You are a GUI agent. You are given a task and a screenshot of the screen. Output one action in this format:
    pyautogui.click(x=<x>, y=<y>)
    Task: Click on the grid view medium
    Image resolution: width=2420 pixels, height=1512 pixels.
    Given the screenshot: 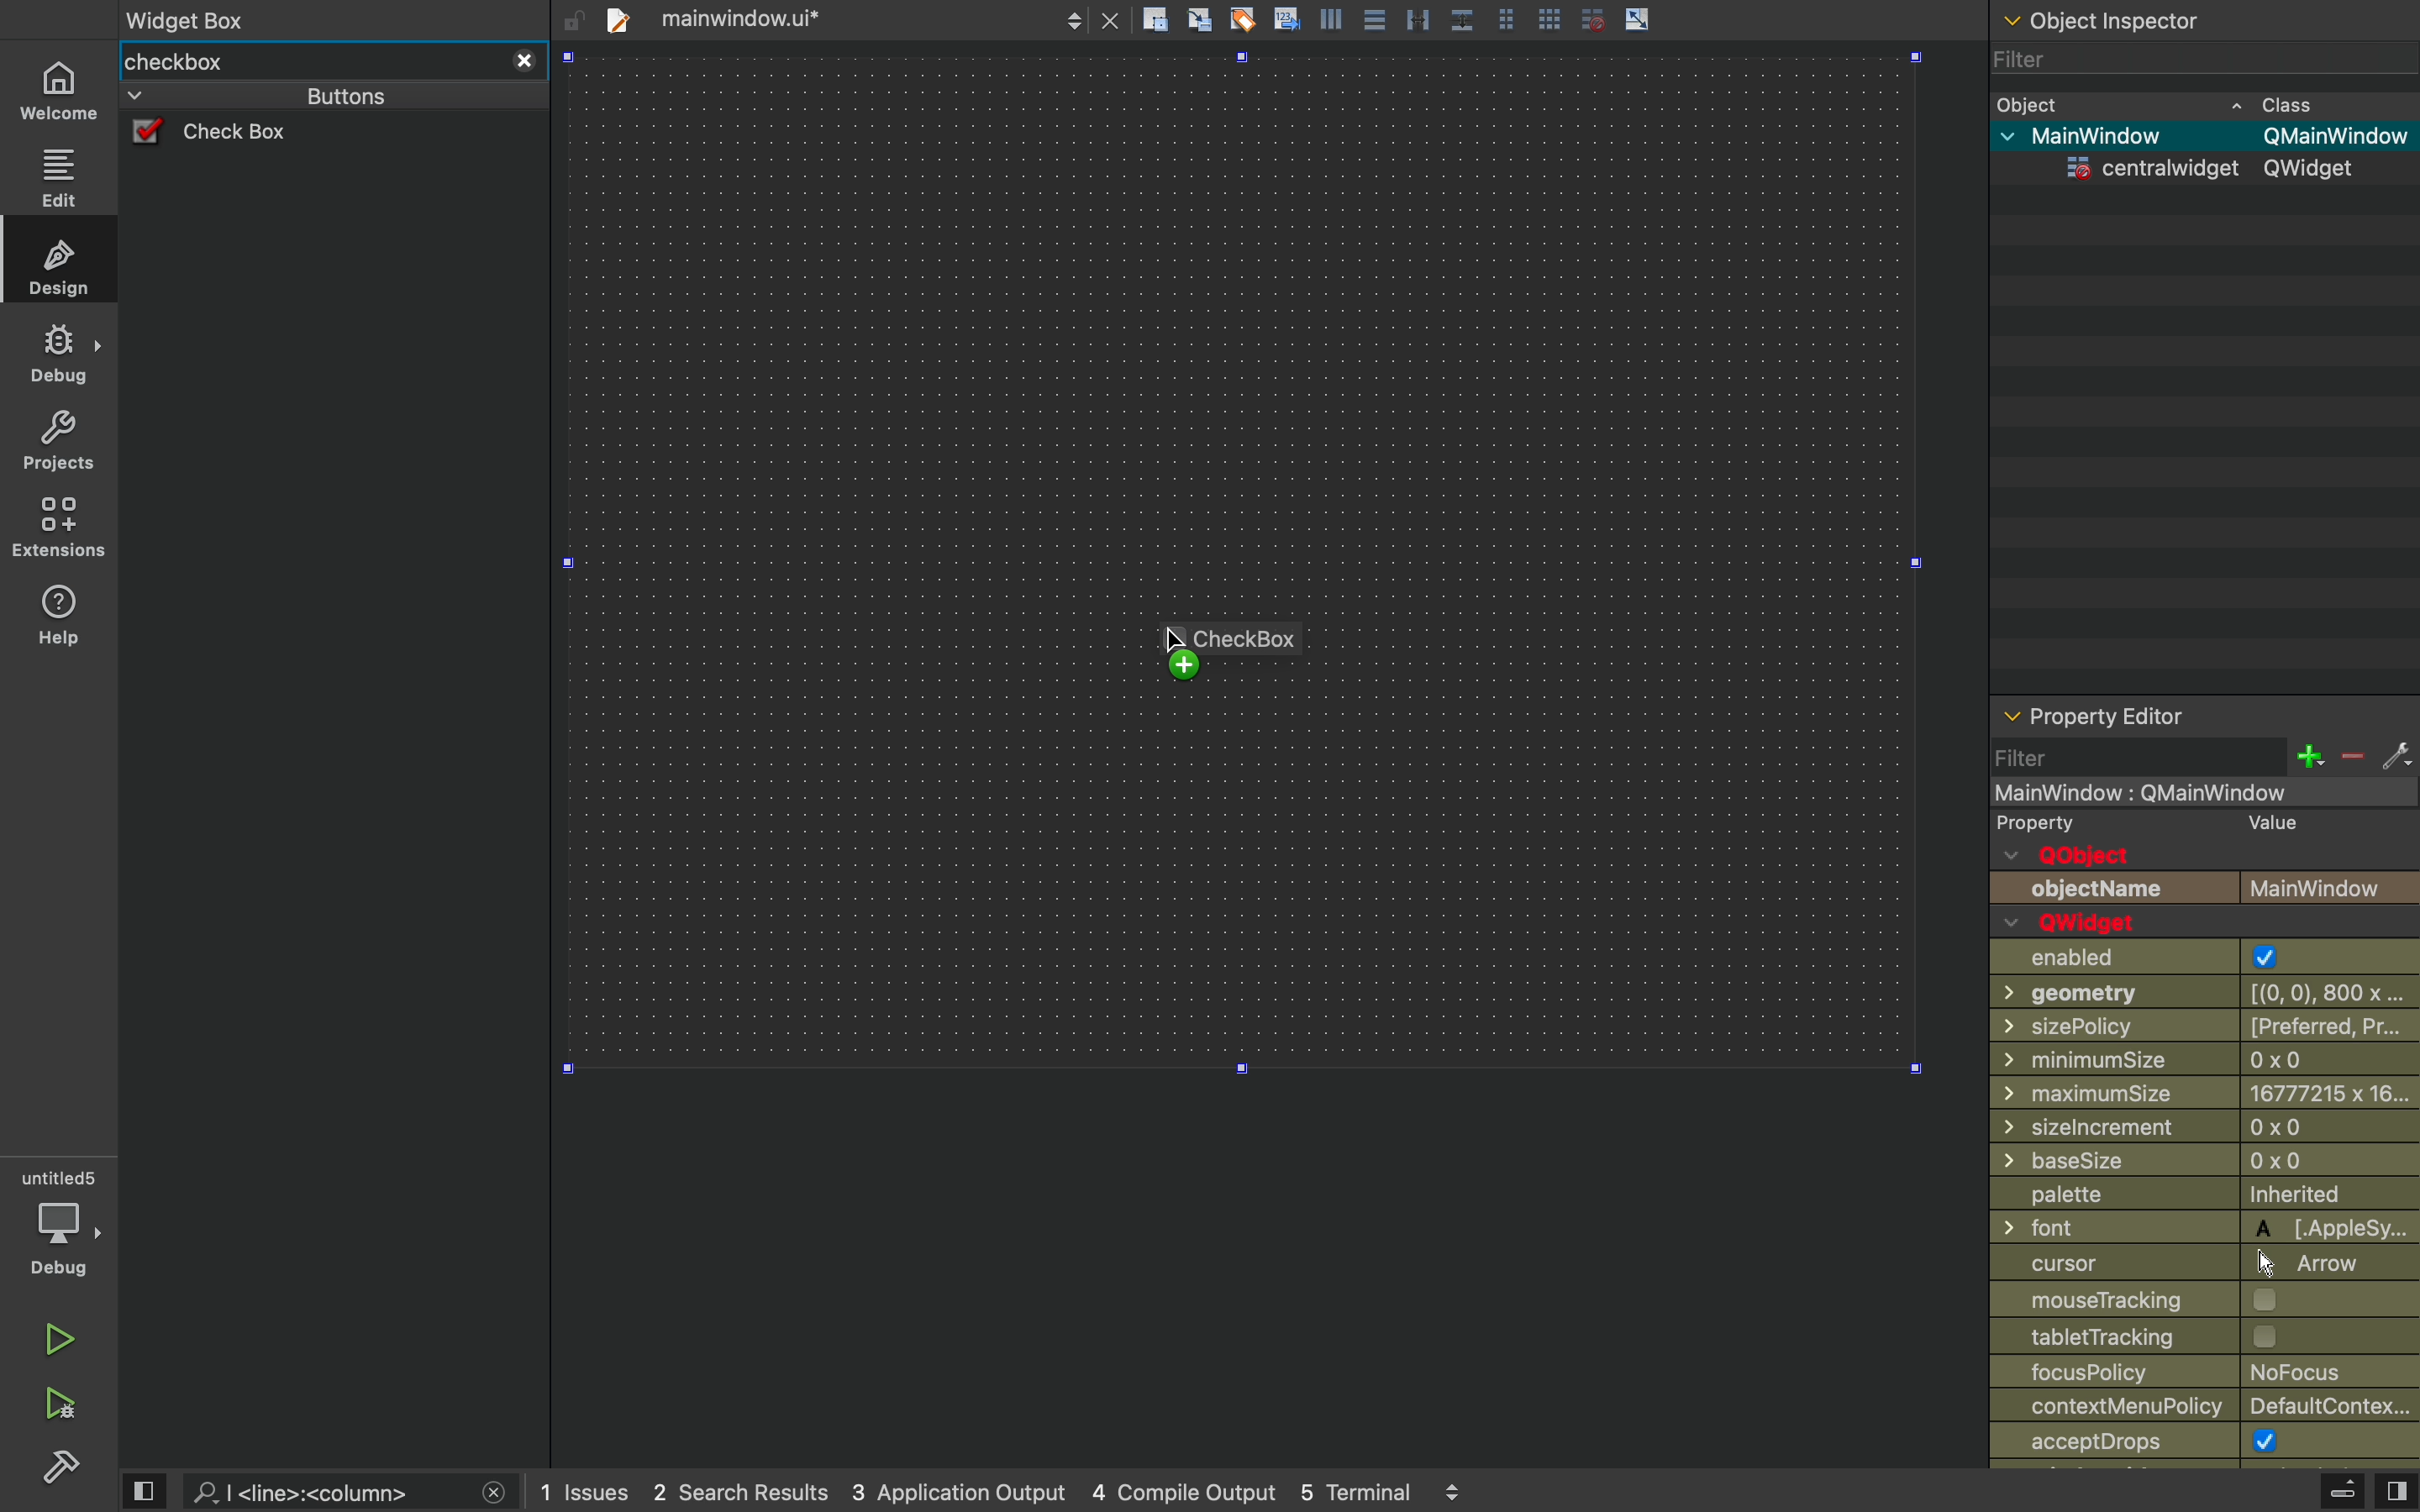 What is the action you would take?
    pyautogui.click(x=1505, y=17)
    